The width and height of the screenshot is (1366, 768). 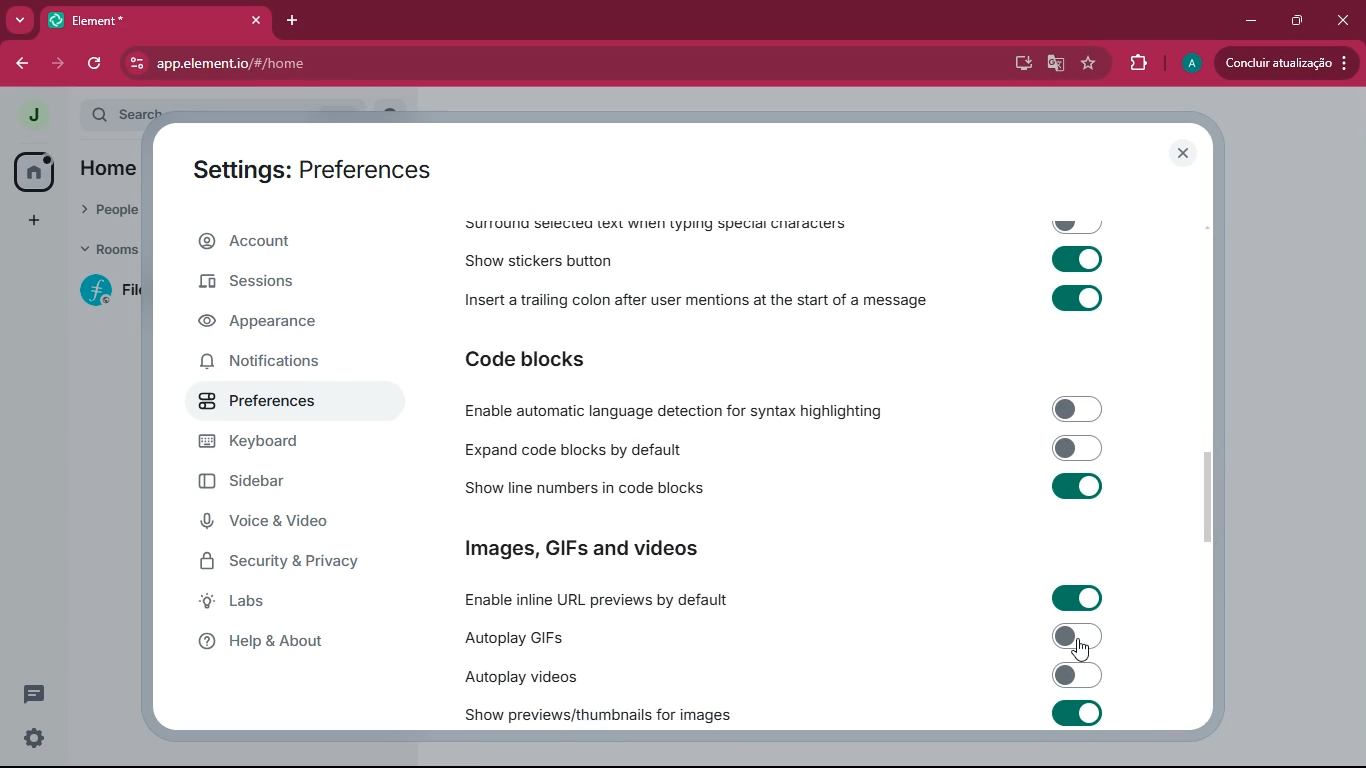 What do you see at coordinates (783, 676) in the screenshot?
I see `Autoplay videos` at bounding box center [783, 676].